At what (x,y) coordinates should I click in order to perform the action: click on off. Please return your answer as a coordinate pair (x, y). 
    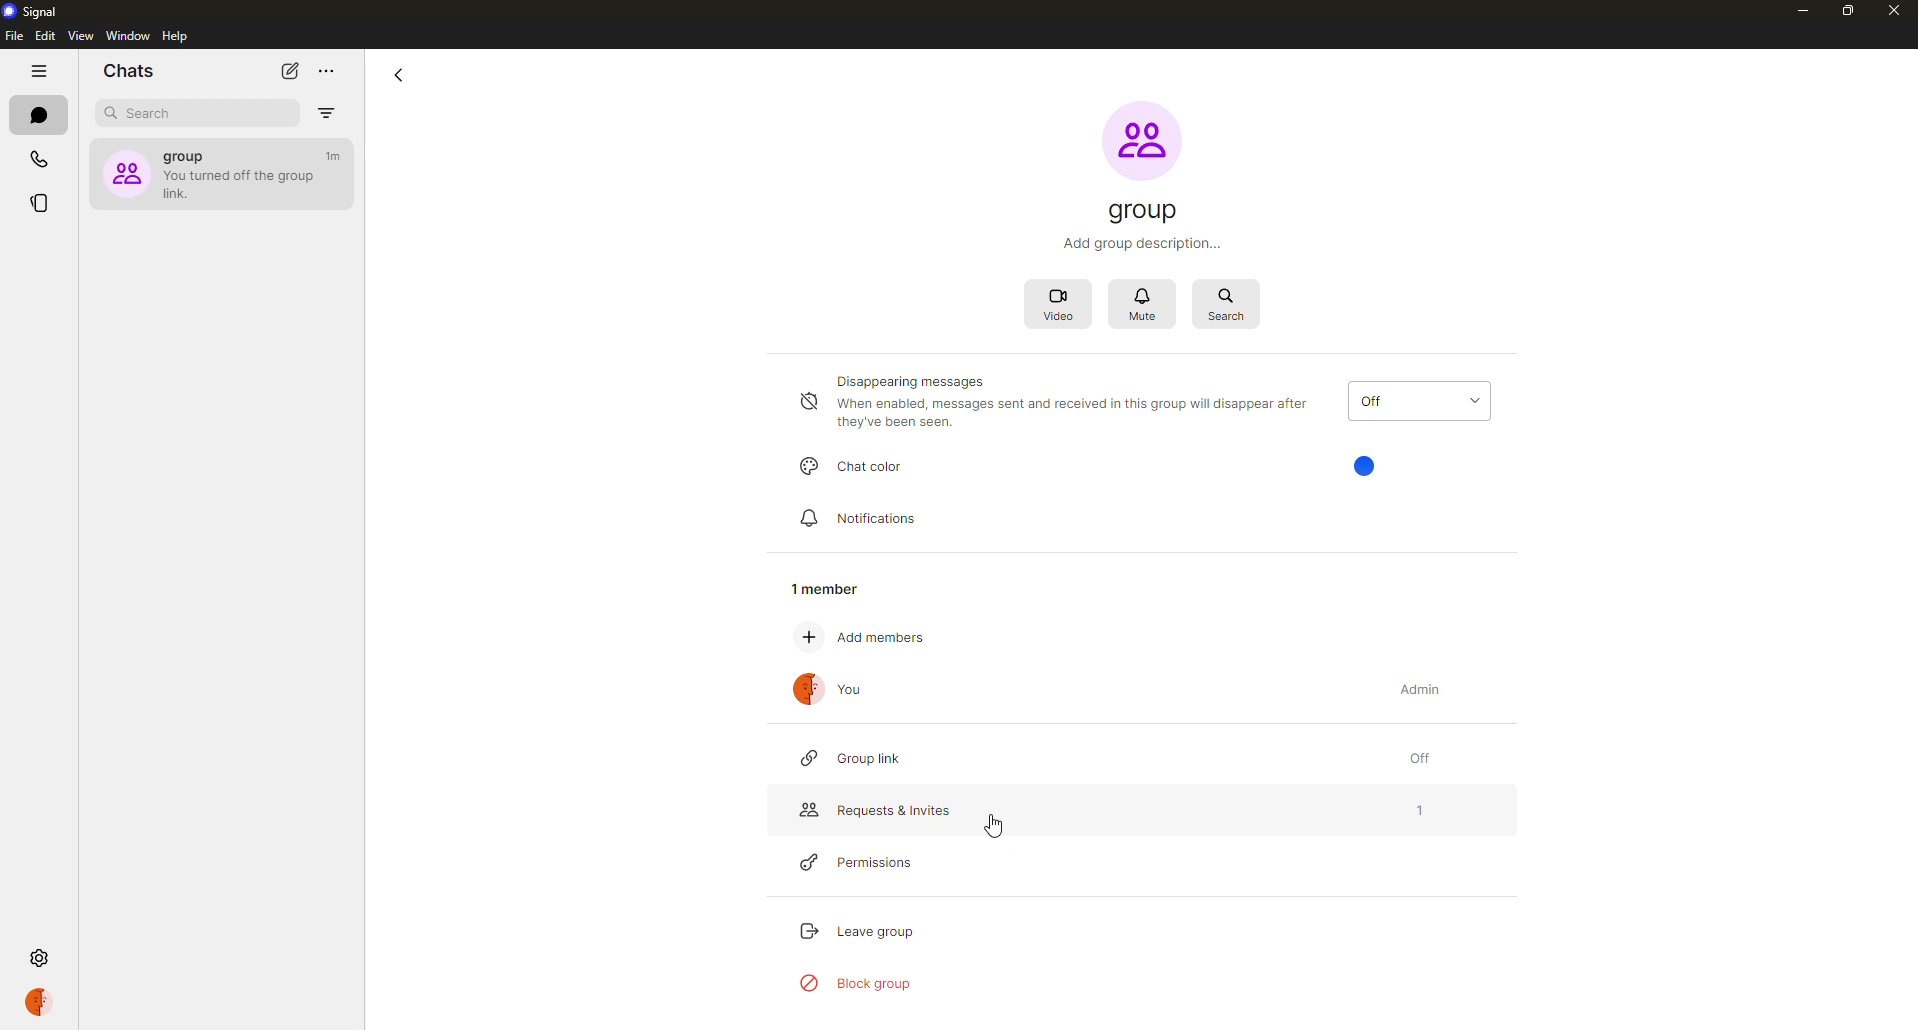
    Looking at the image, I should click on (1417, 758).